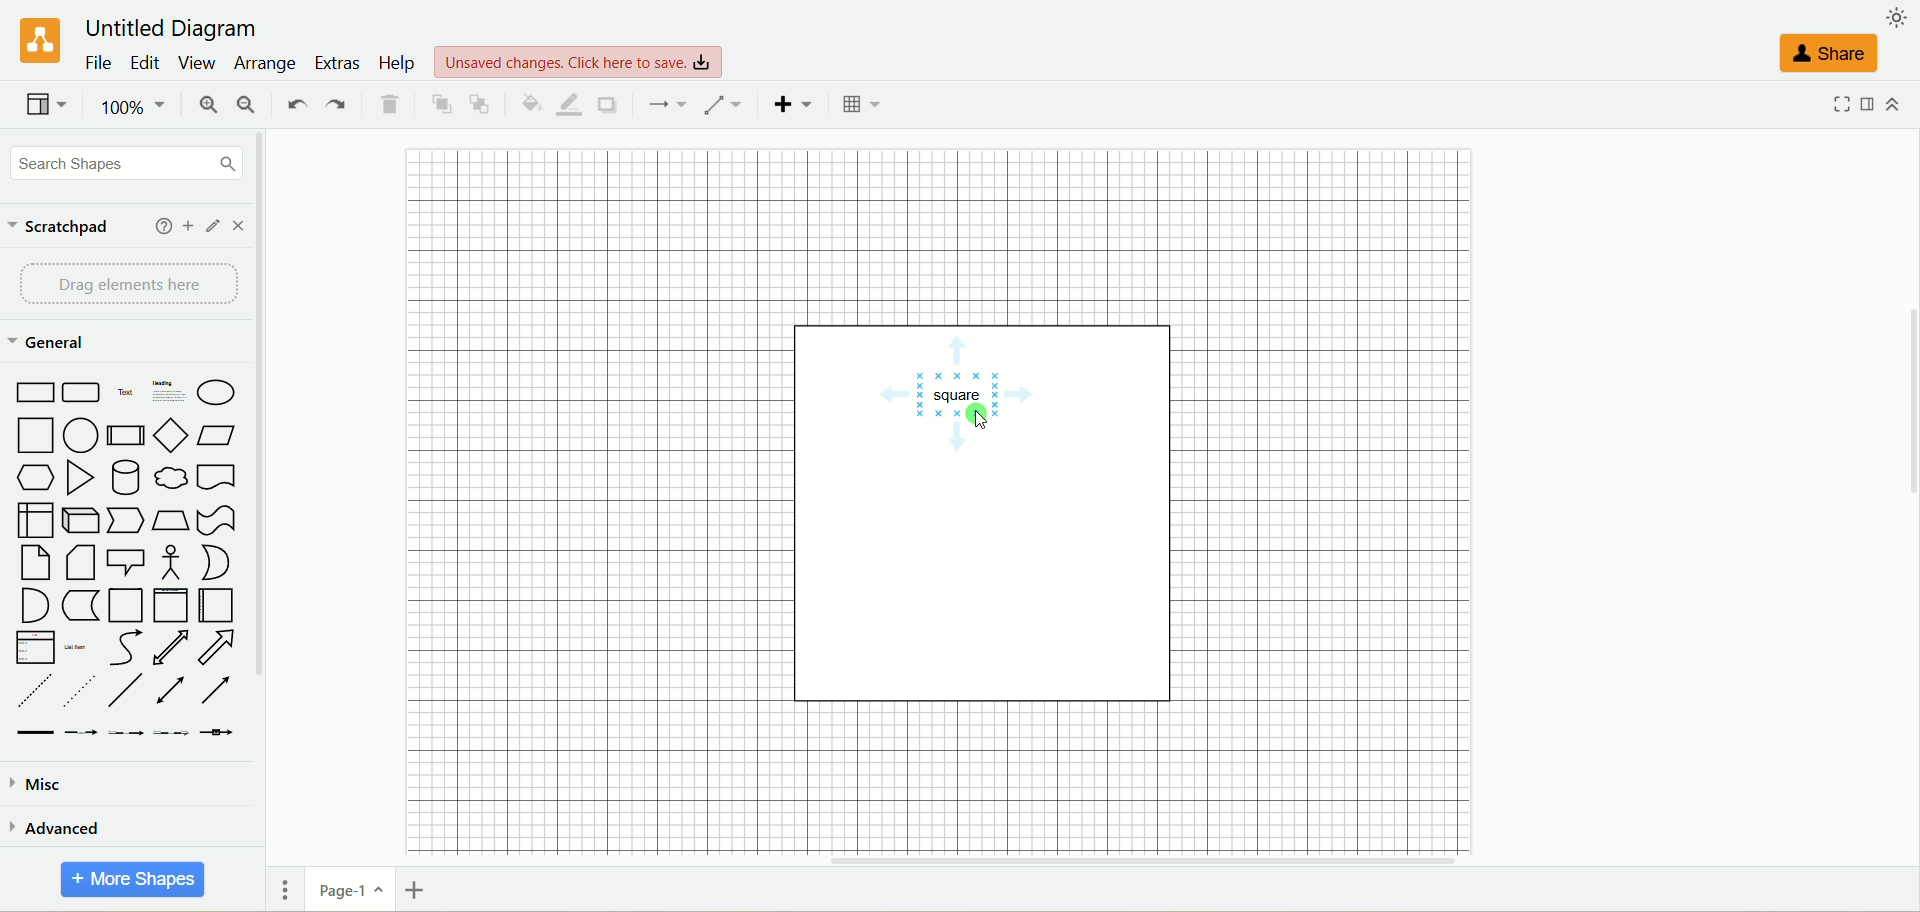 Image resolution: width=1920 pixels, height=912 pixels. I want to click on edit, so click(147, 62).